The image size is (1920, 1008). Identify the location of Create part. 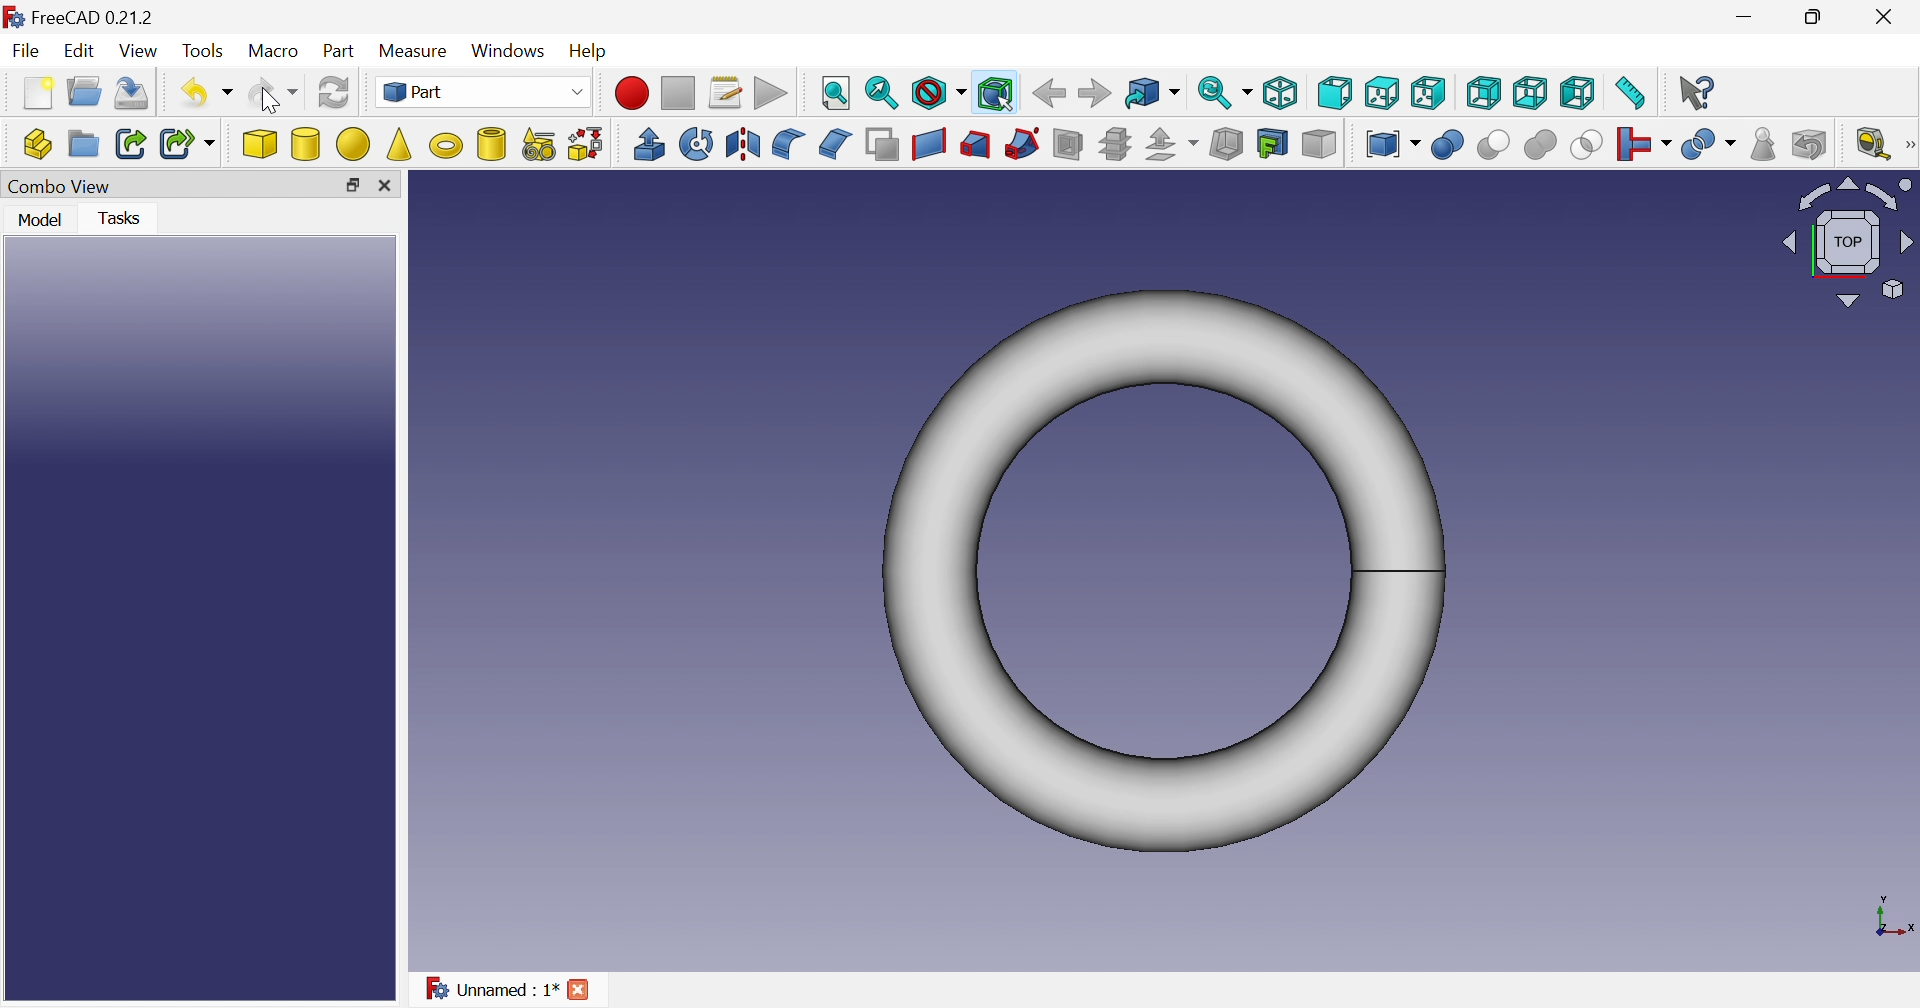
(37, 145).